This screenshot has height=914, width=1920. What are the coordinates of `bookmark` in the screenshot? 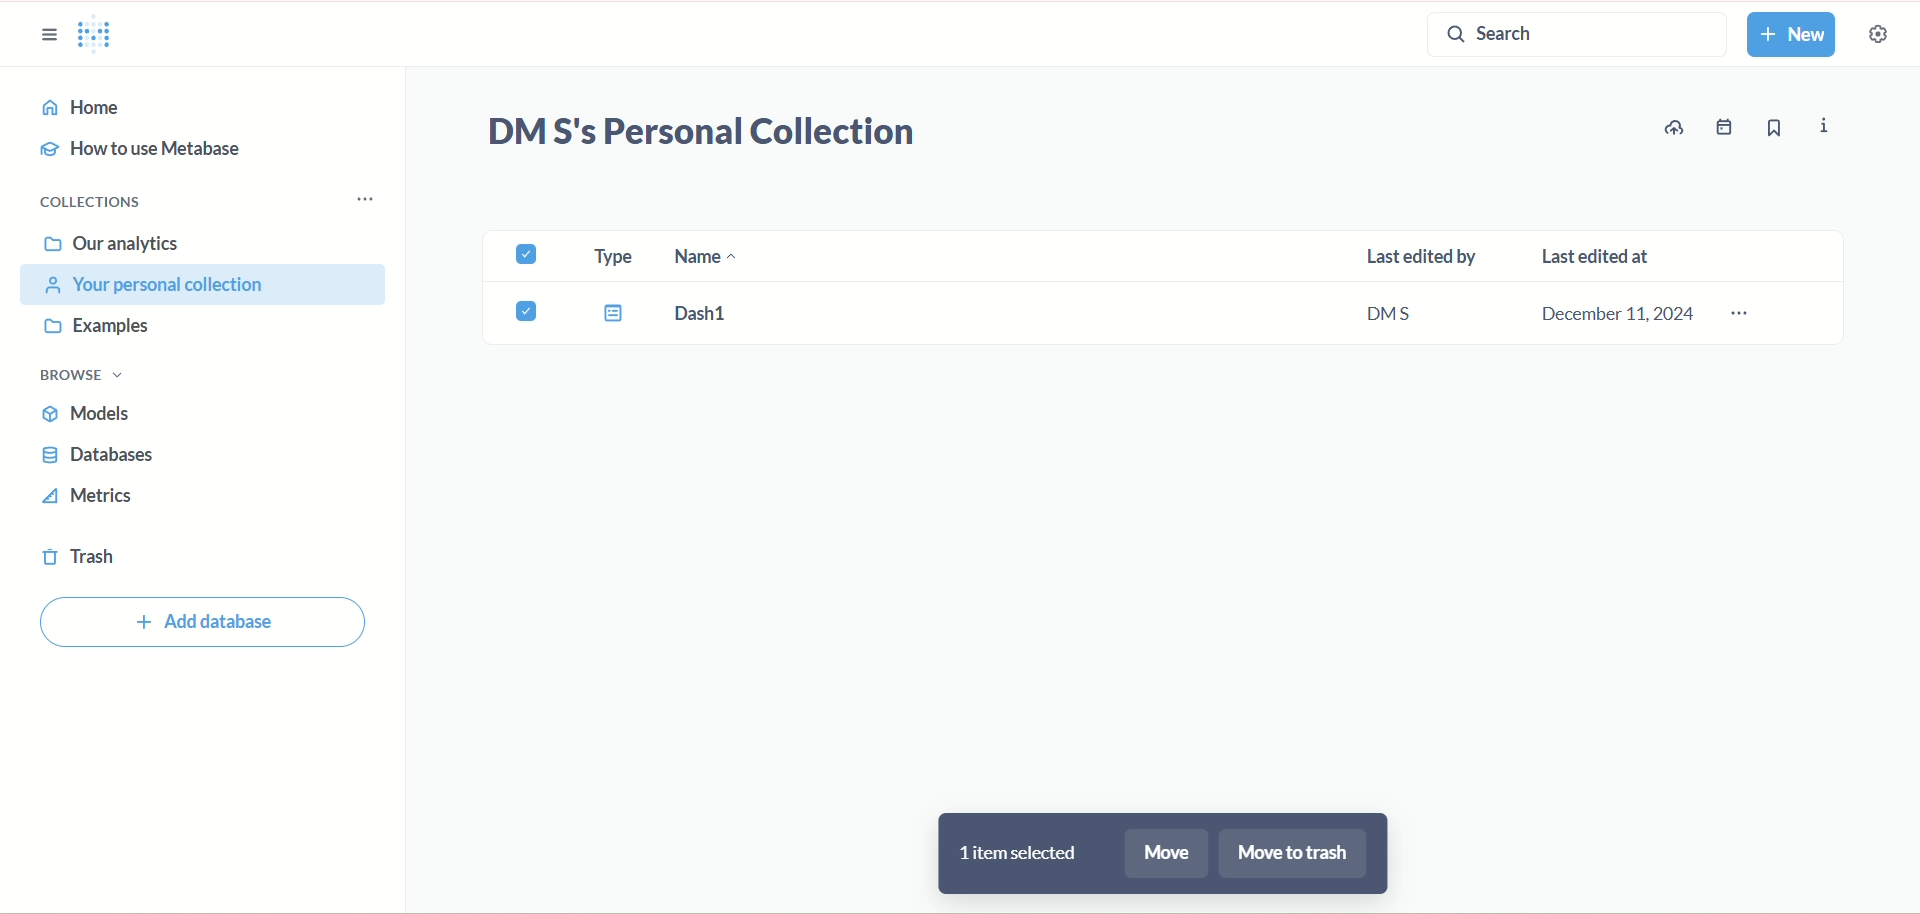 It's located at (1771, 131).